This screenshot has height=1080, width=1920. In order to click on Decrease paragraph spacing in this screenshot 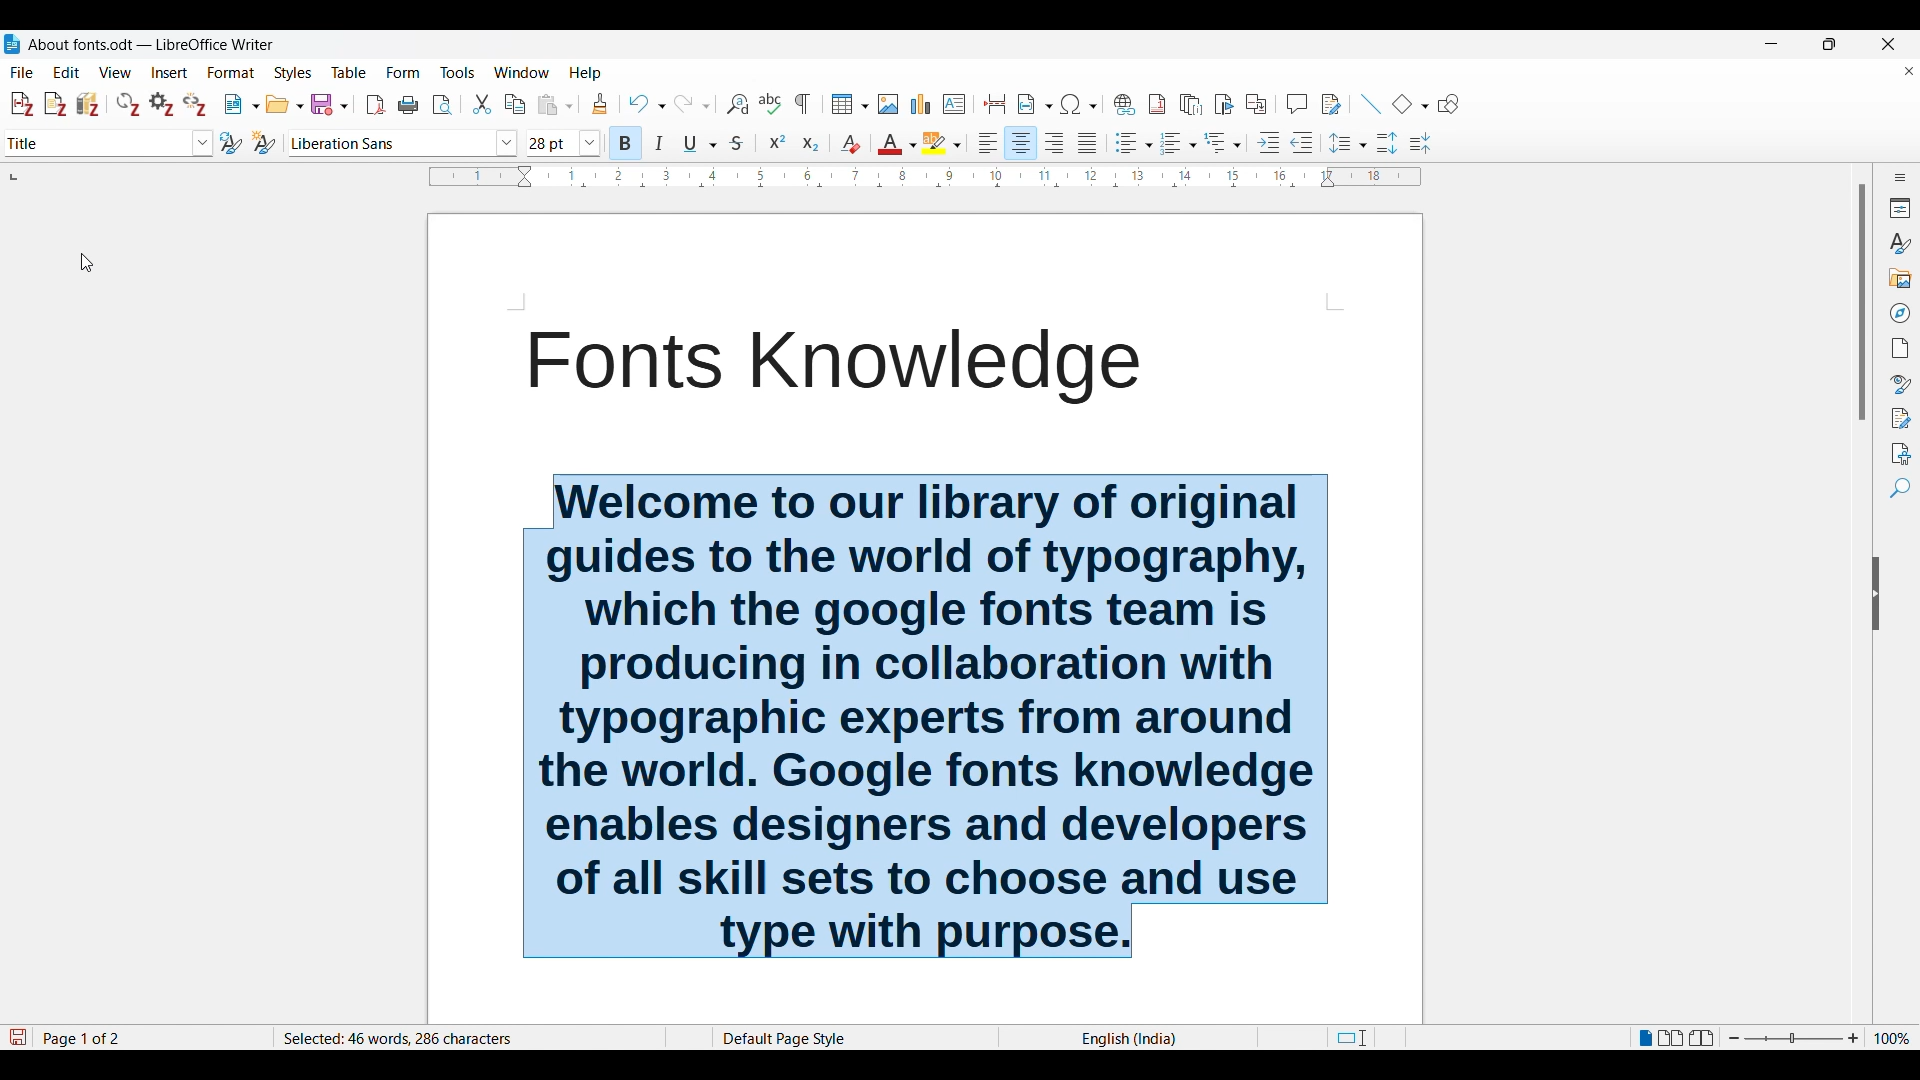, I will do `click(1420, 144)`.